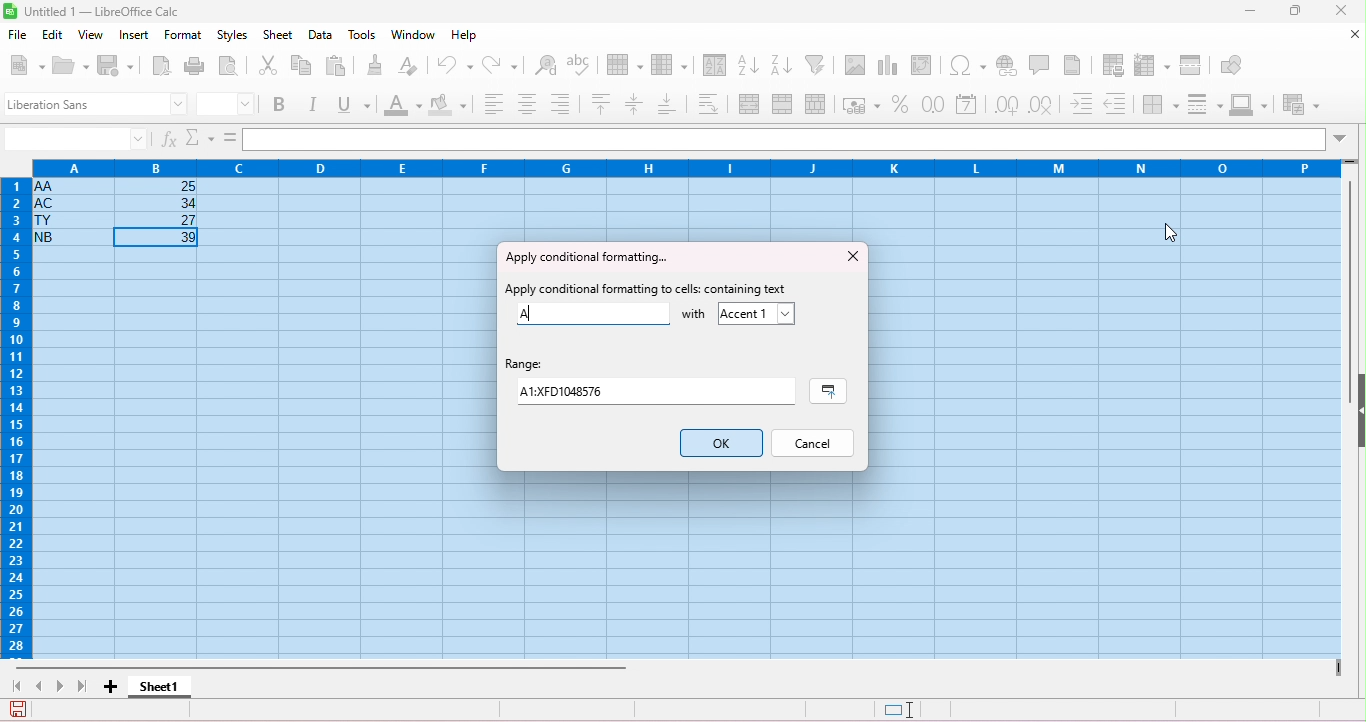 This screenshot has width=1366, height=722. What do you see at coordinates (230, 66) in the screenshot?
I see `print preview` at bounding box center [230, 66].